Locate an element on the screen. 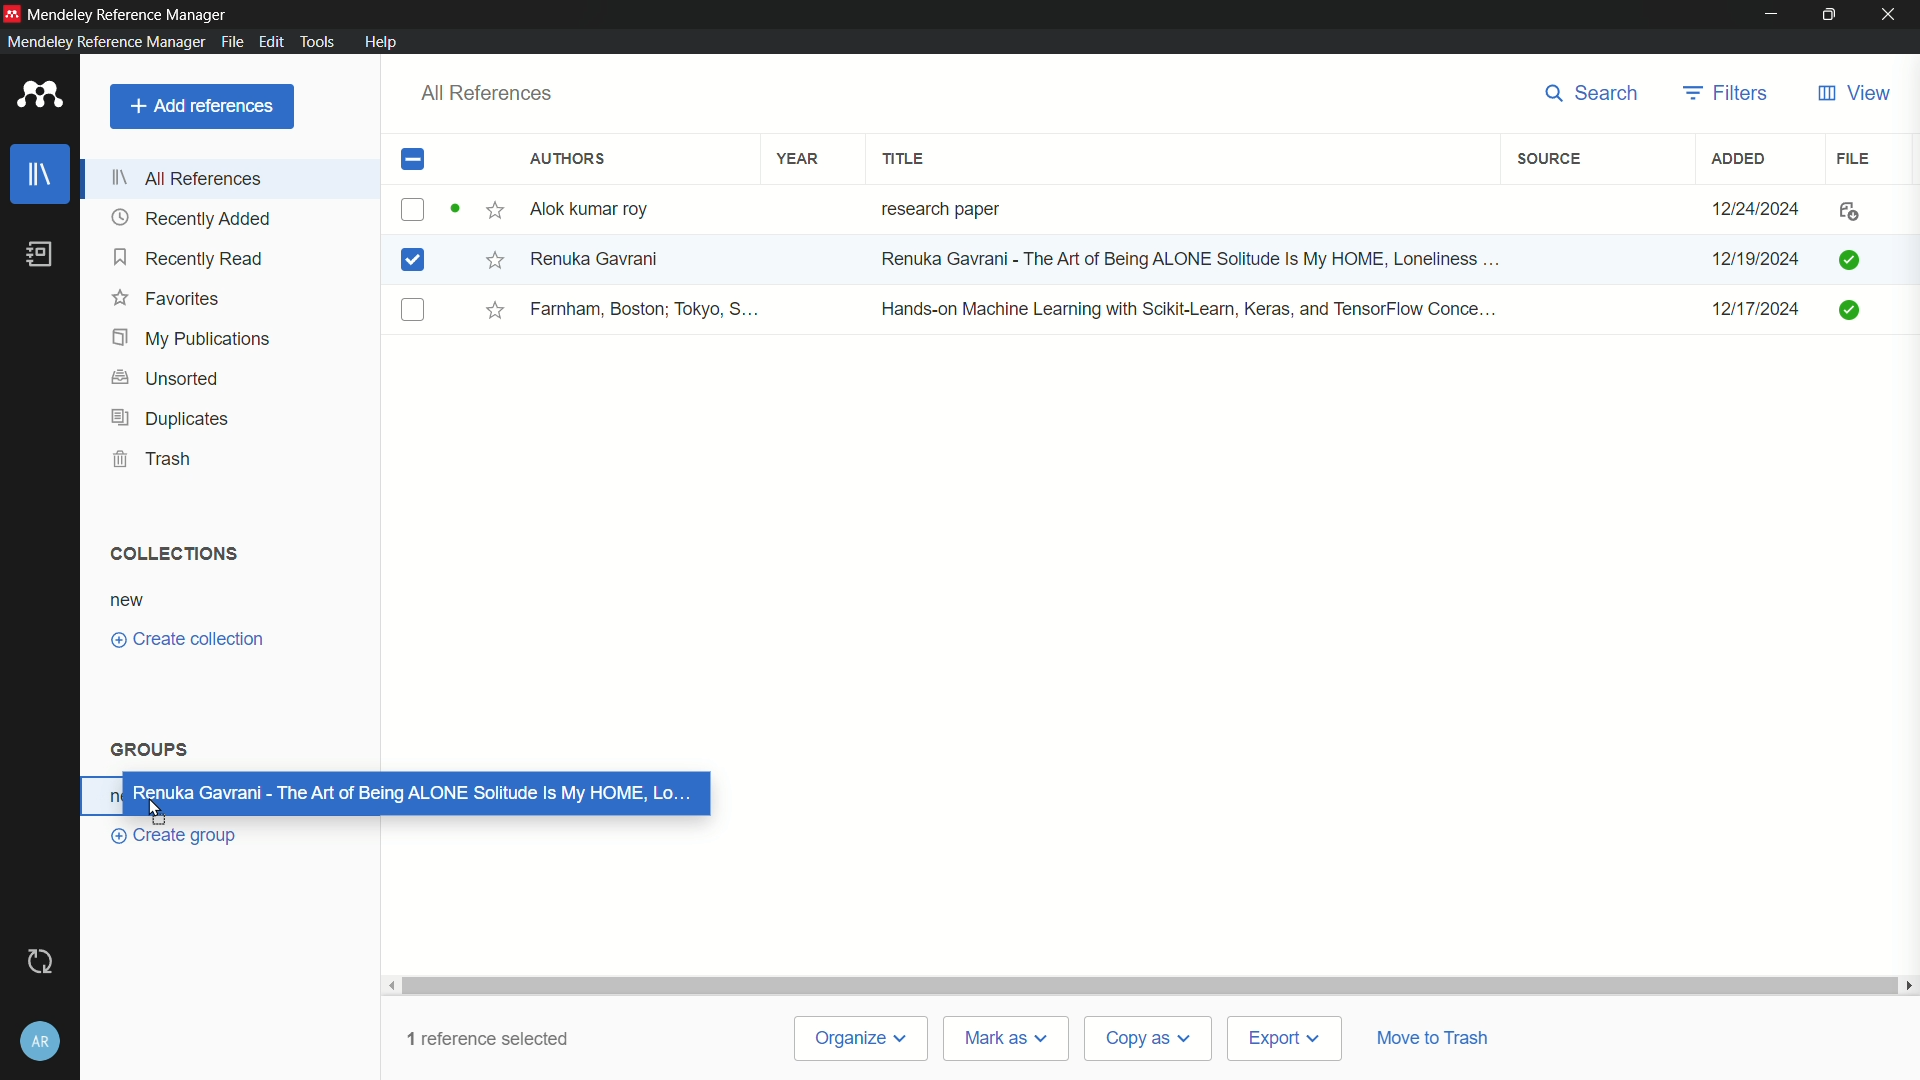 The width and height of the screenshot is (1920, 1080). maximize is located at coordinates (1830, 14).